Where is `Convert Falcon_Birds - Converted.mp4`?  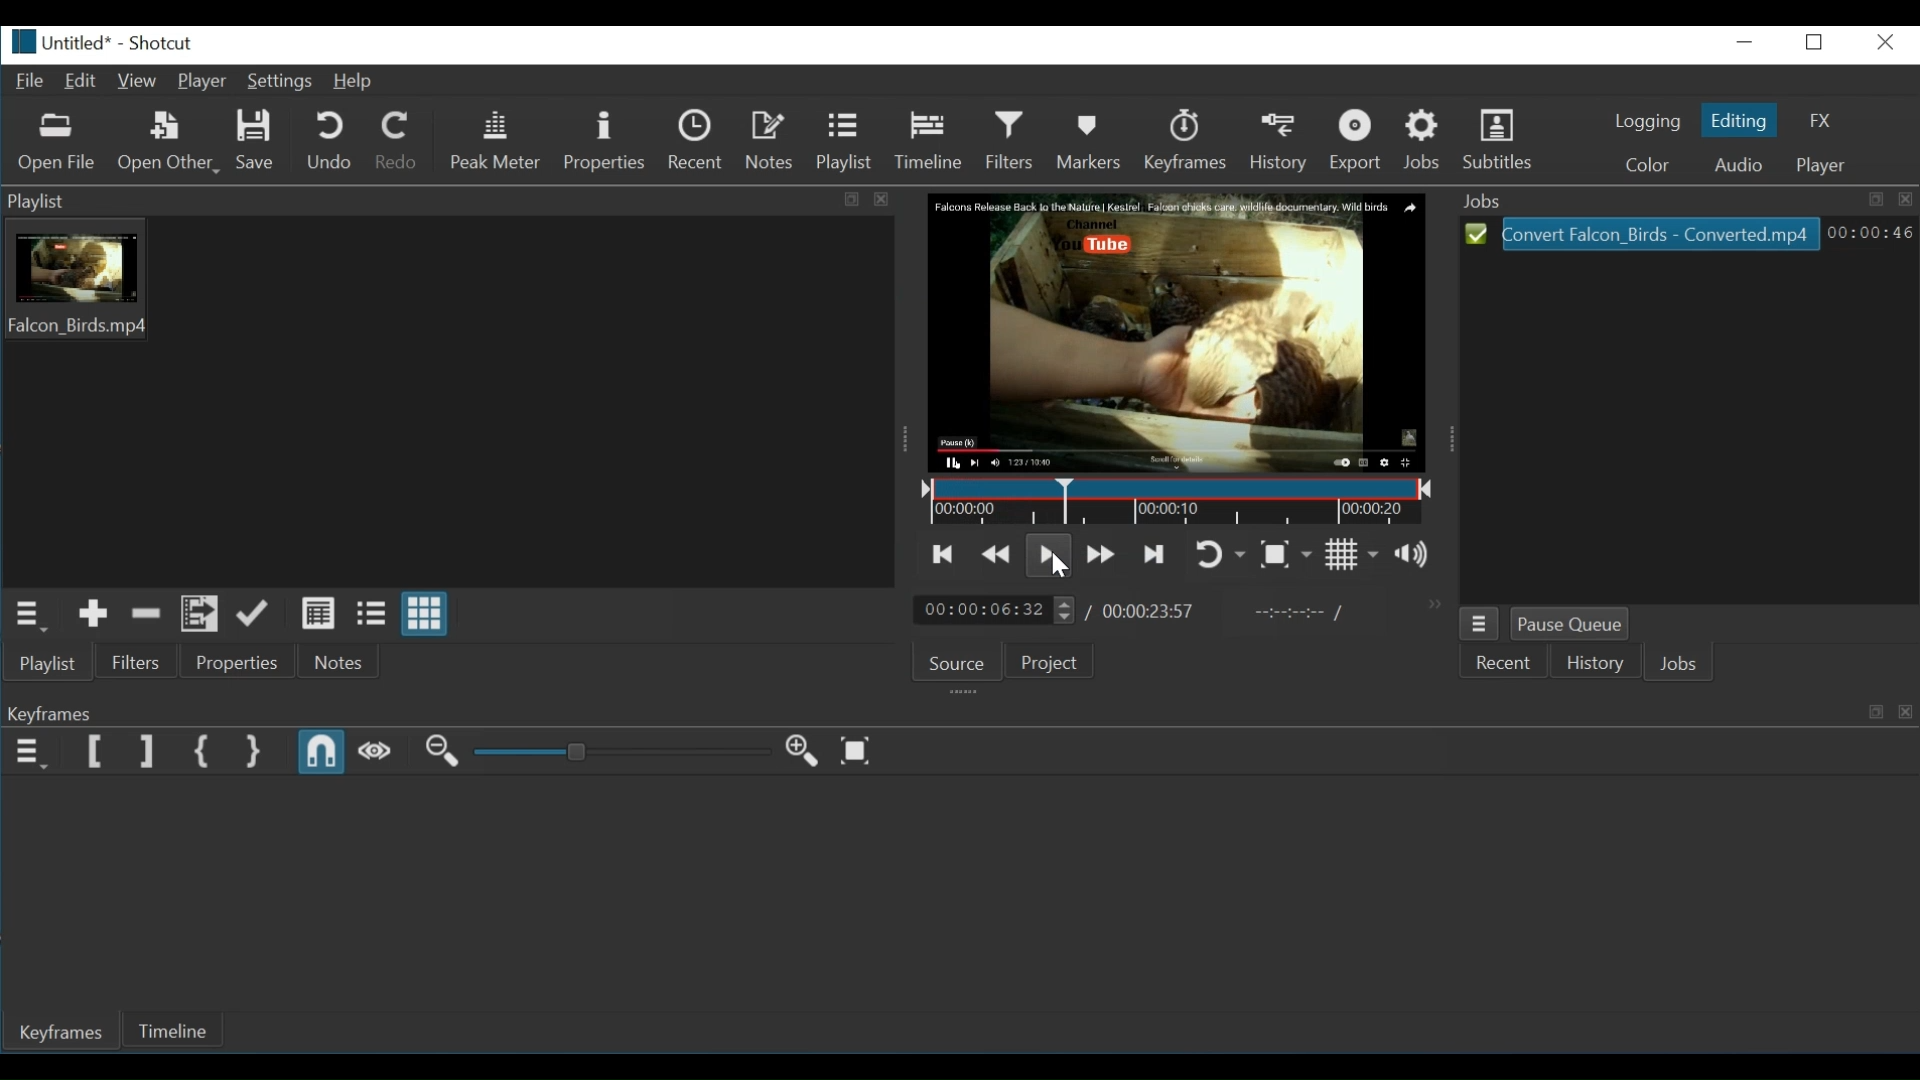 Convert Falcon_Birds - Converted.mp4 is located at coordinates (1643, 234).